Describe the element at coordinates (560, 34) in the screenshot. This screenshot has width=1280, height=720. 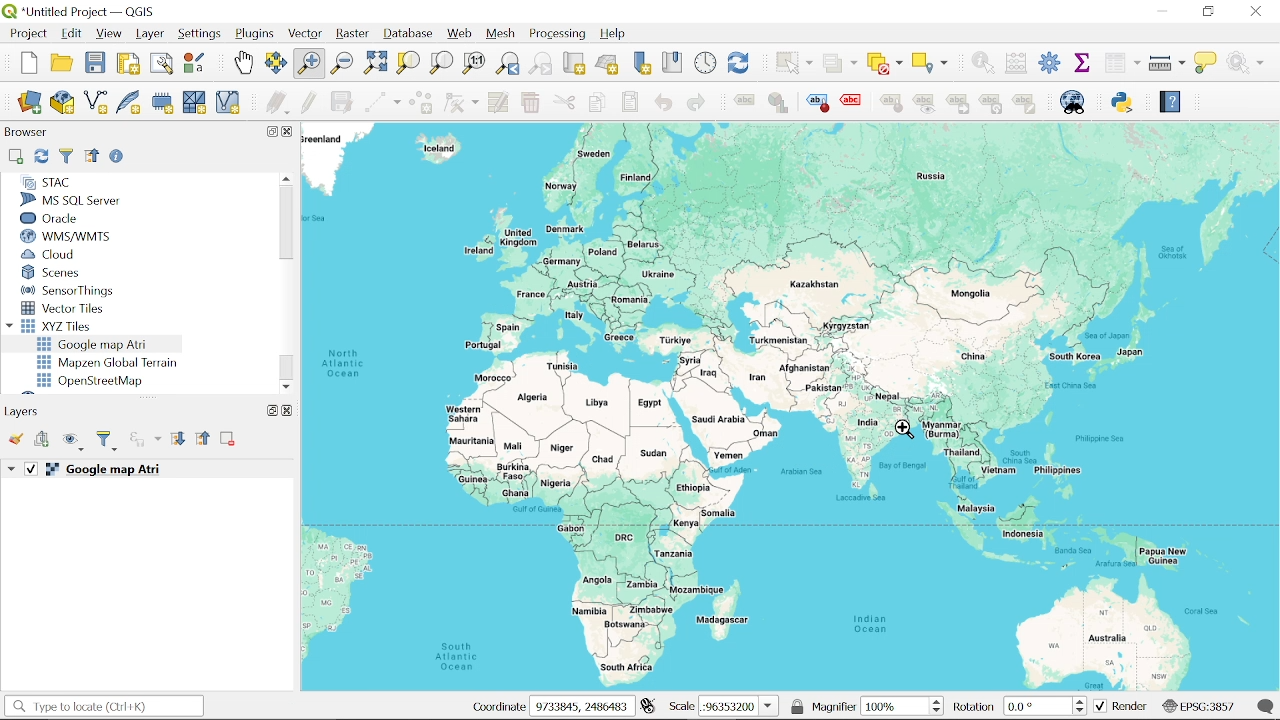
I see `Processing` at that location.